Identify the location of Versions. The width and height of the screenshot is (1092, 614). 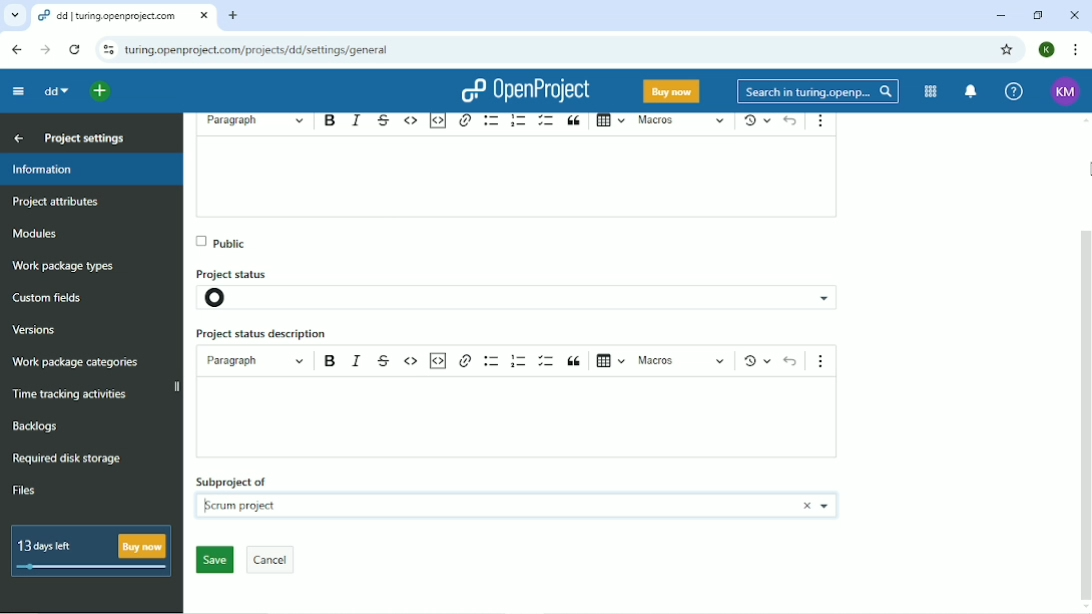
(34, 331).